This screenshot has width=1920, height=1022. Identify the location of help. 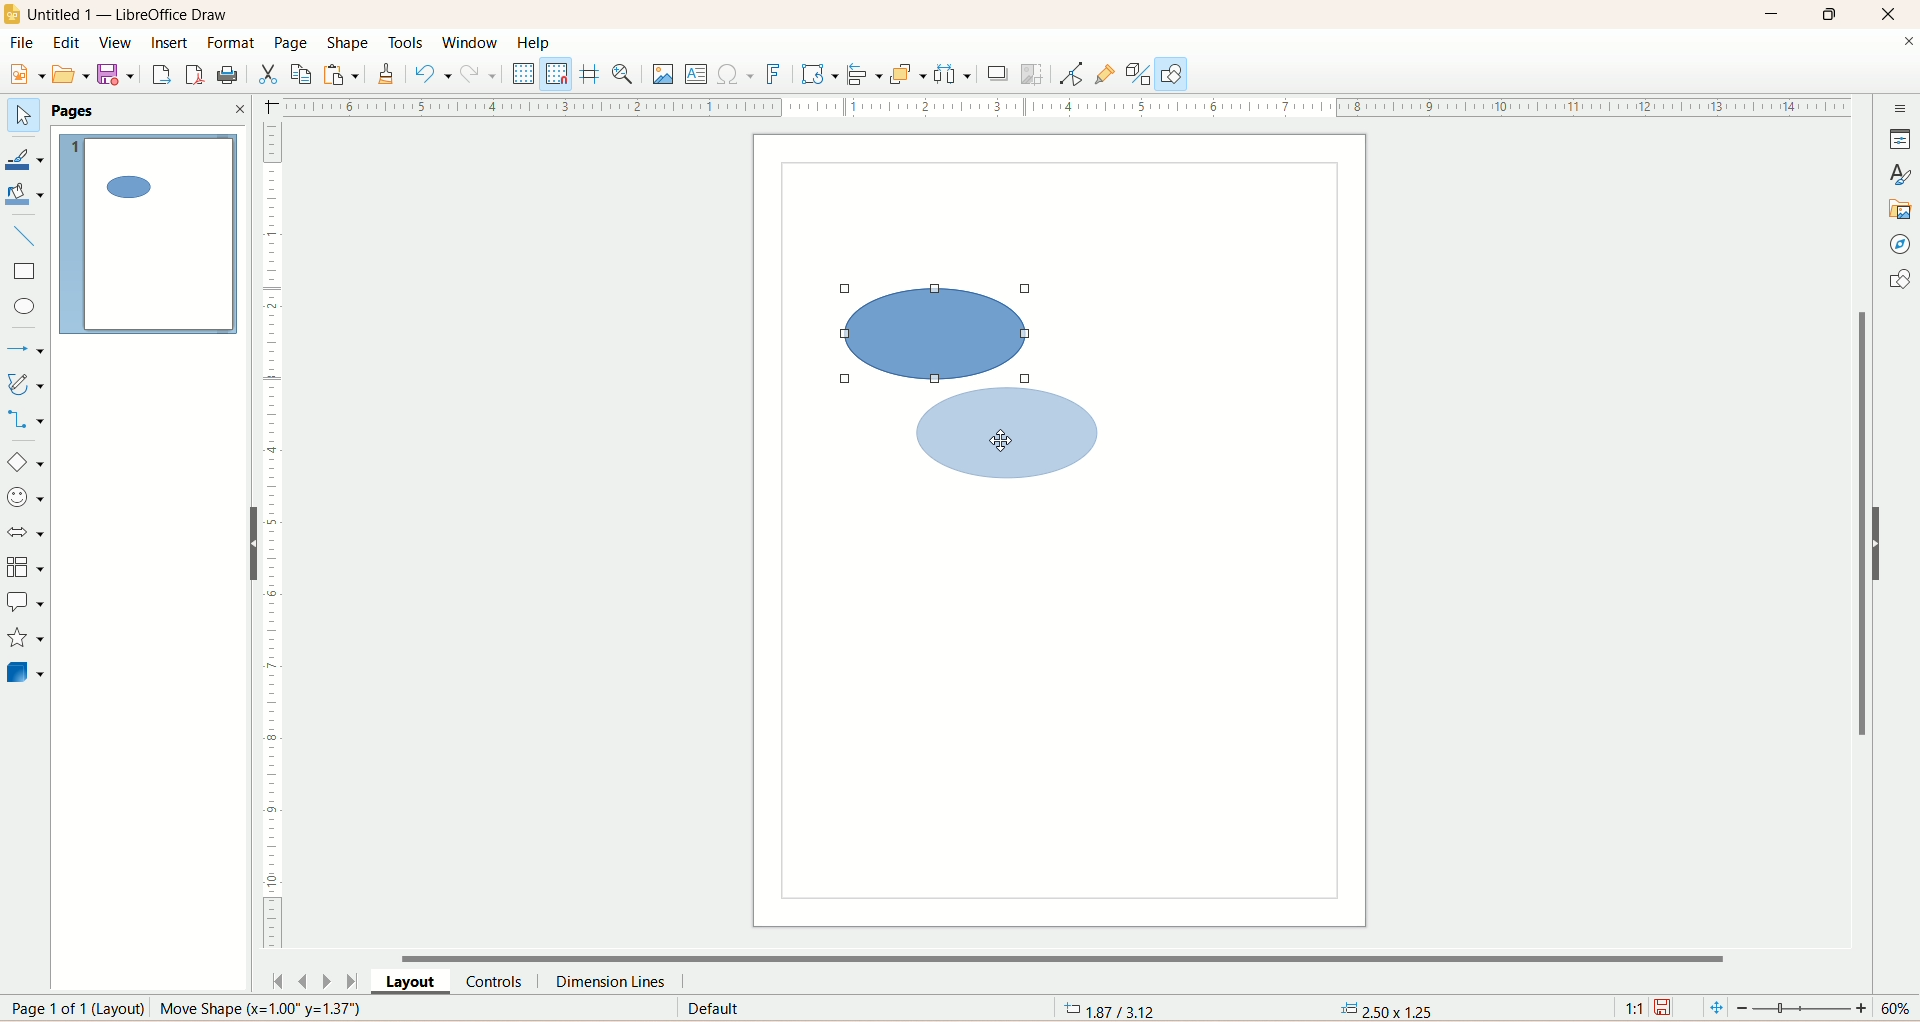
(538, 45).